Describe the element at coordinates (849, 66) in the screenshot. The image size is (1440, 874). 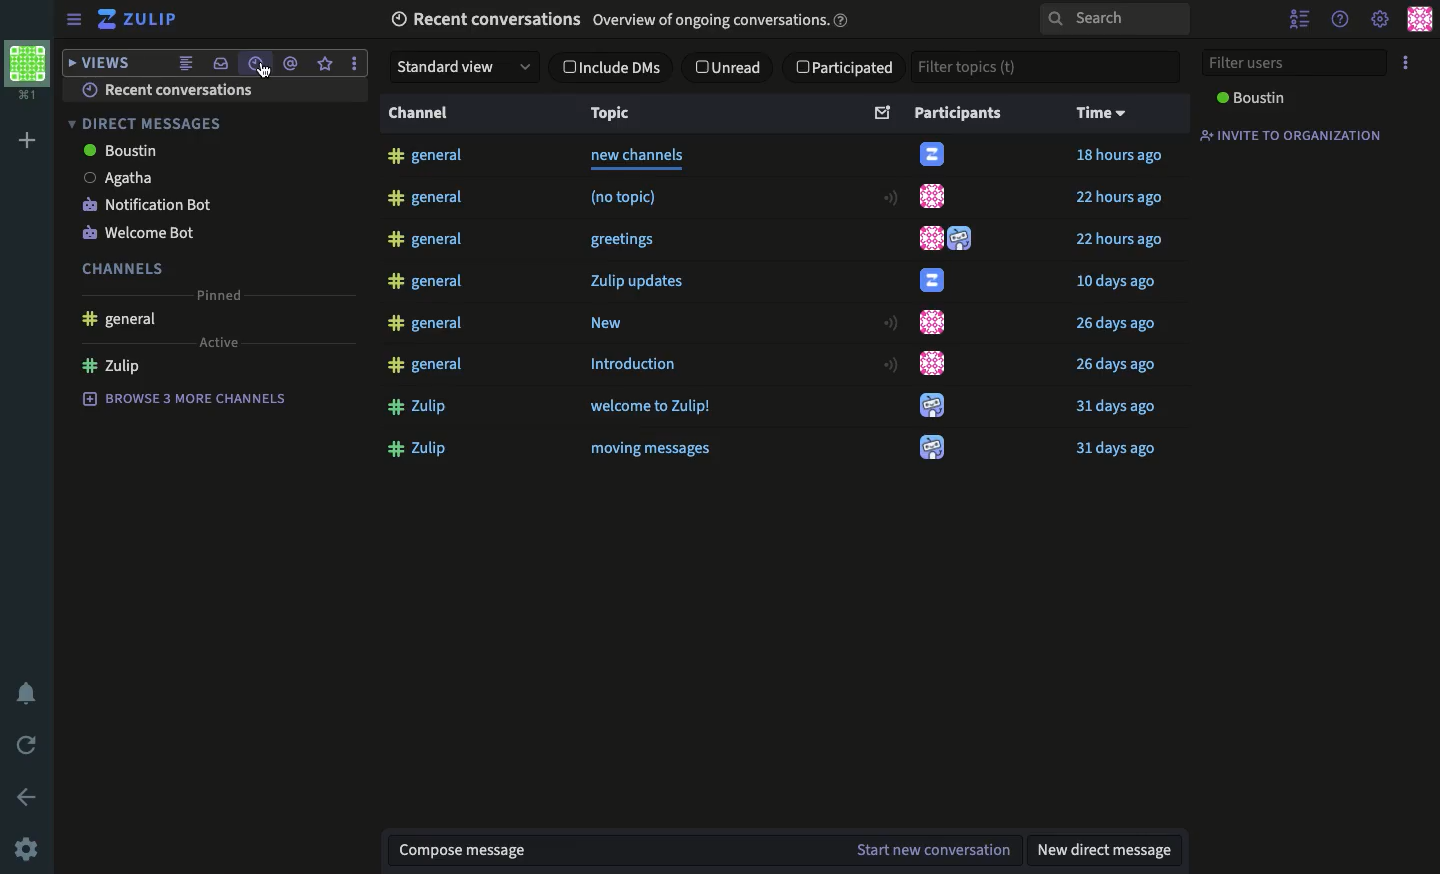
I see `participated ` at that location.